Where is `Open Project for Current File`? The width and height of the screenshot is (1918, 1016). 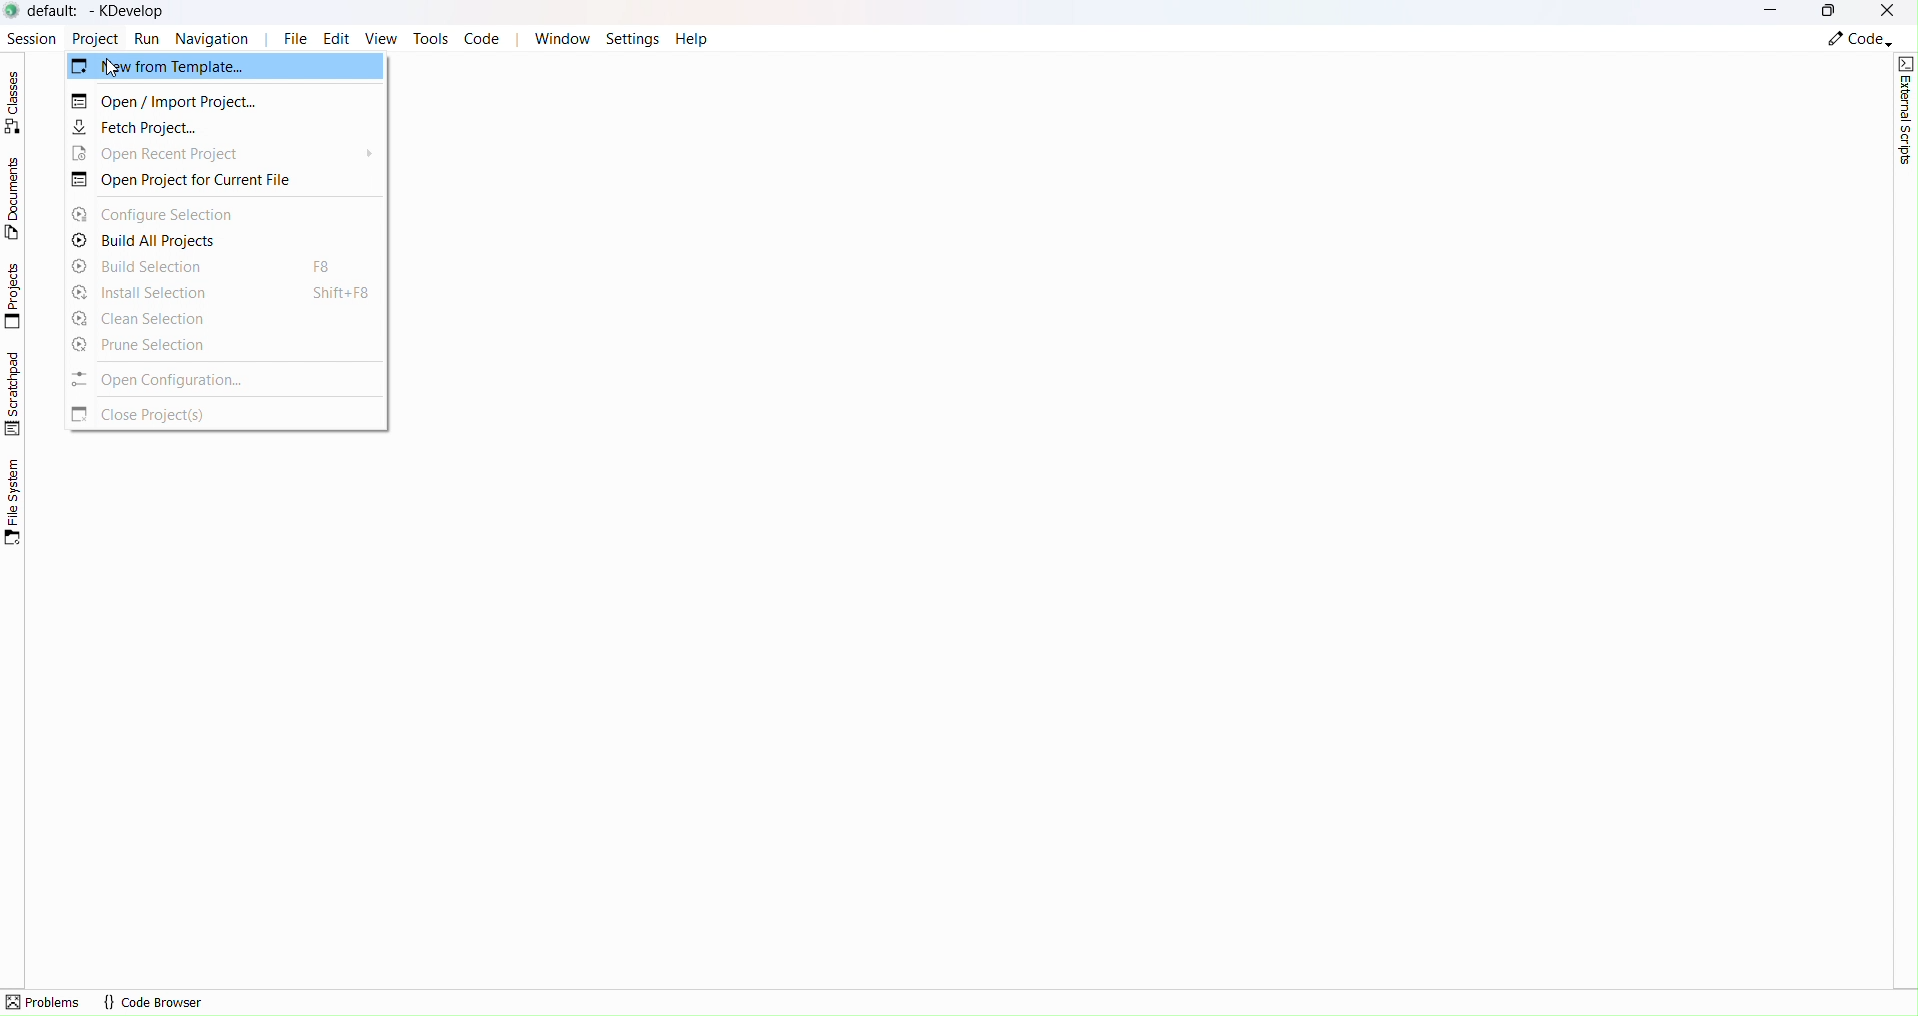
Open Project for Current File is located at coordinates (204, 181).